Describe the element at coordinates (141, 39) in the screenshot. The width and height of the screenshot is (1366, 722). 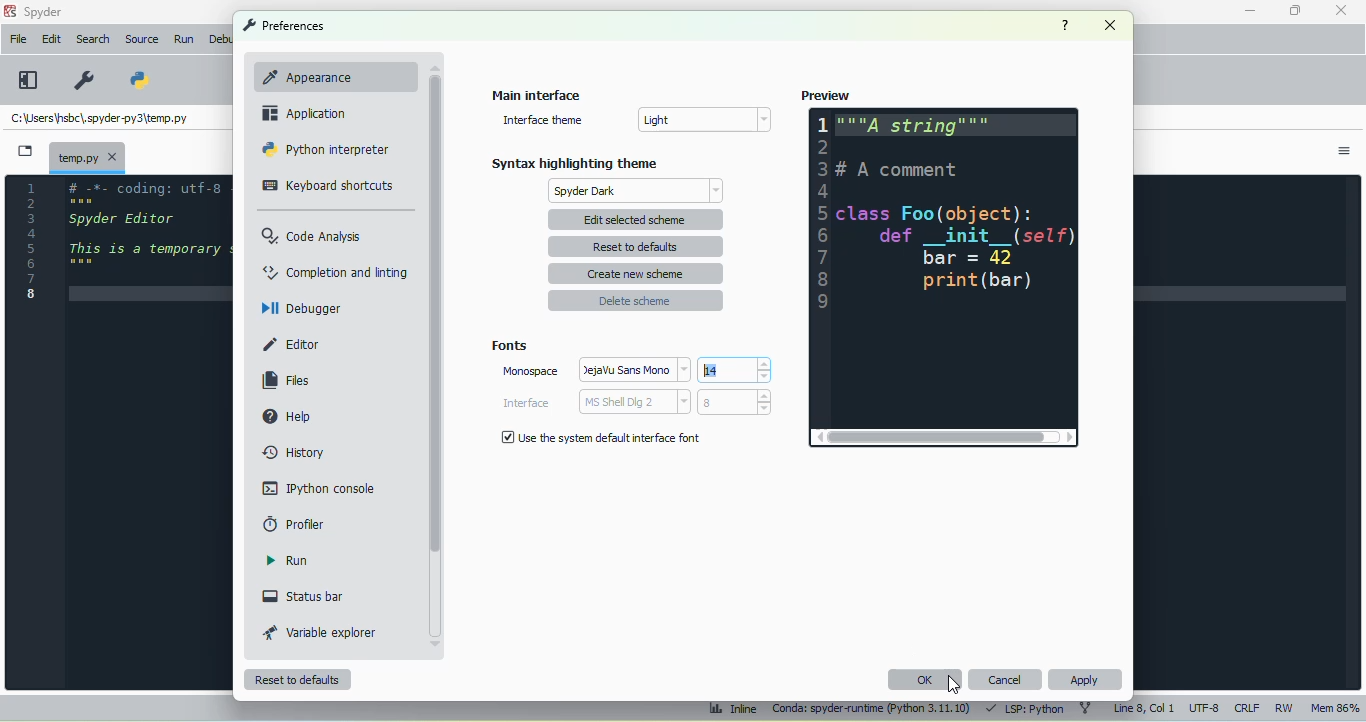
I see `source` at that location.